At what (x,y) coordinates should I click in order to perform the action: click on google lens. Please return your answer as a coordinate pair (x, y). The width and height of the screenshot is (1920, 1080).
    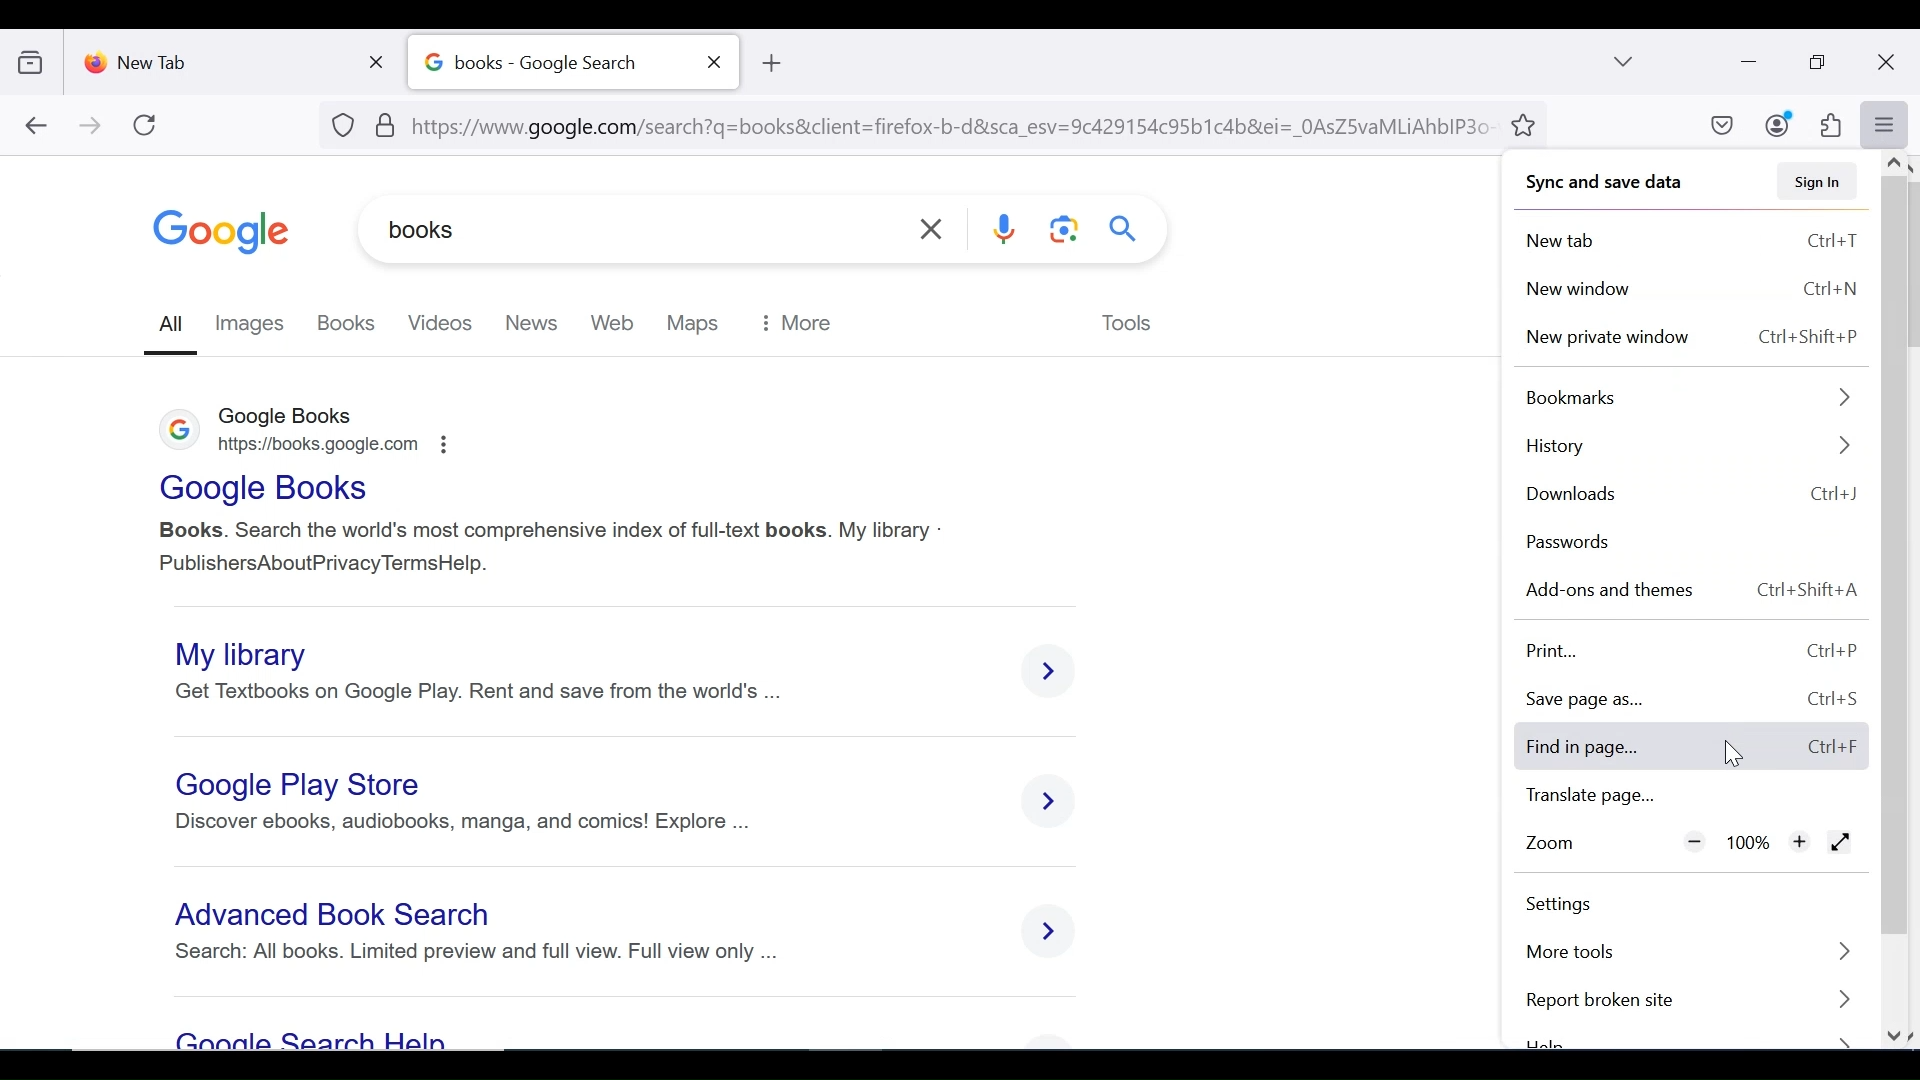
    Looking at the image, I should click on (1061, 232).